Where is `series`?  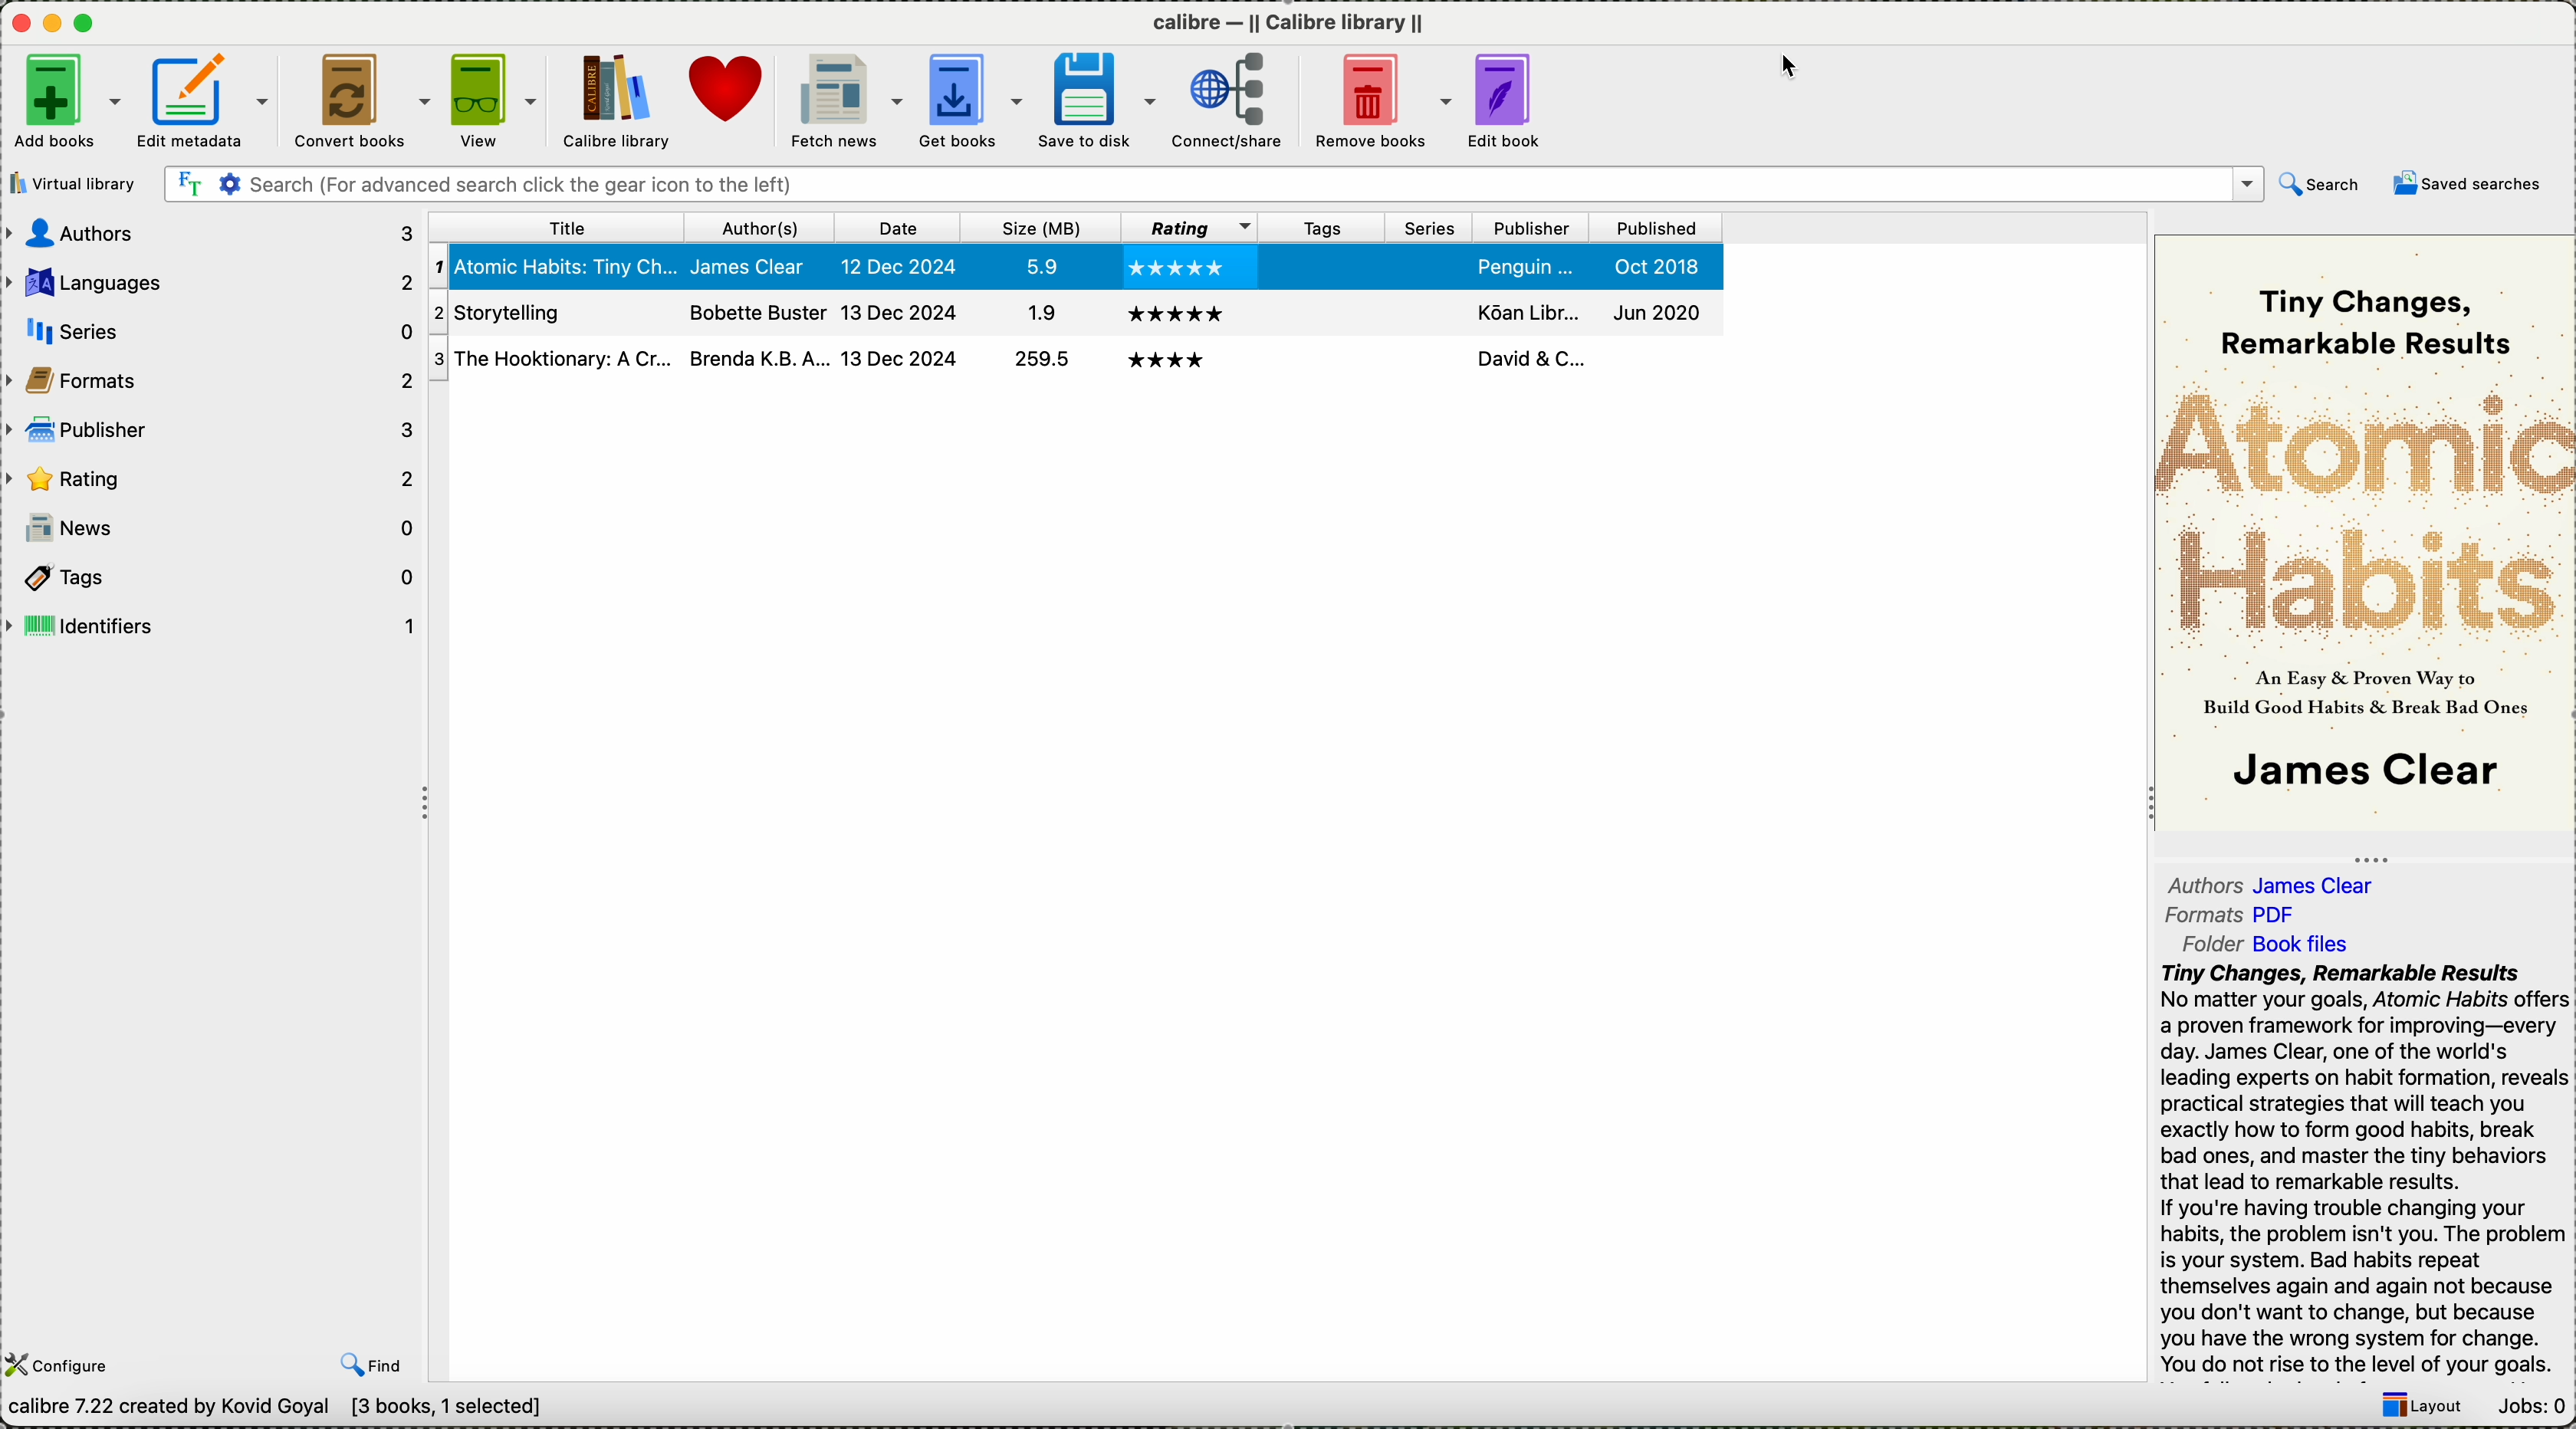
series is located at coordinates (1432, 266).